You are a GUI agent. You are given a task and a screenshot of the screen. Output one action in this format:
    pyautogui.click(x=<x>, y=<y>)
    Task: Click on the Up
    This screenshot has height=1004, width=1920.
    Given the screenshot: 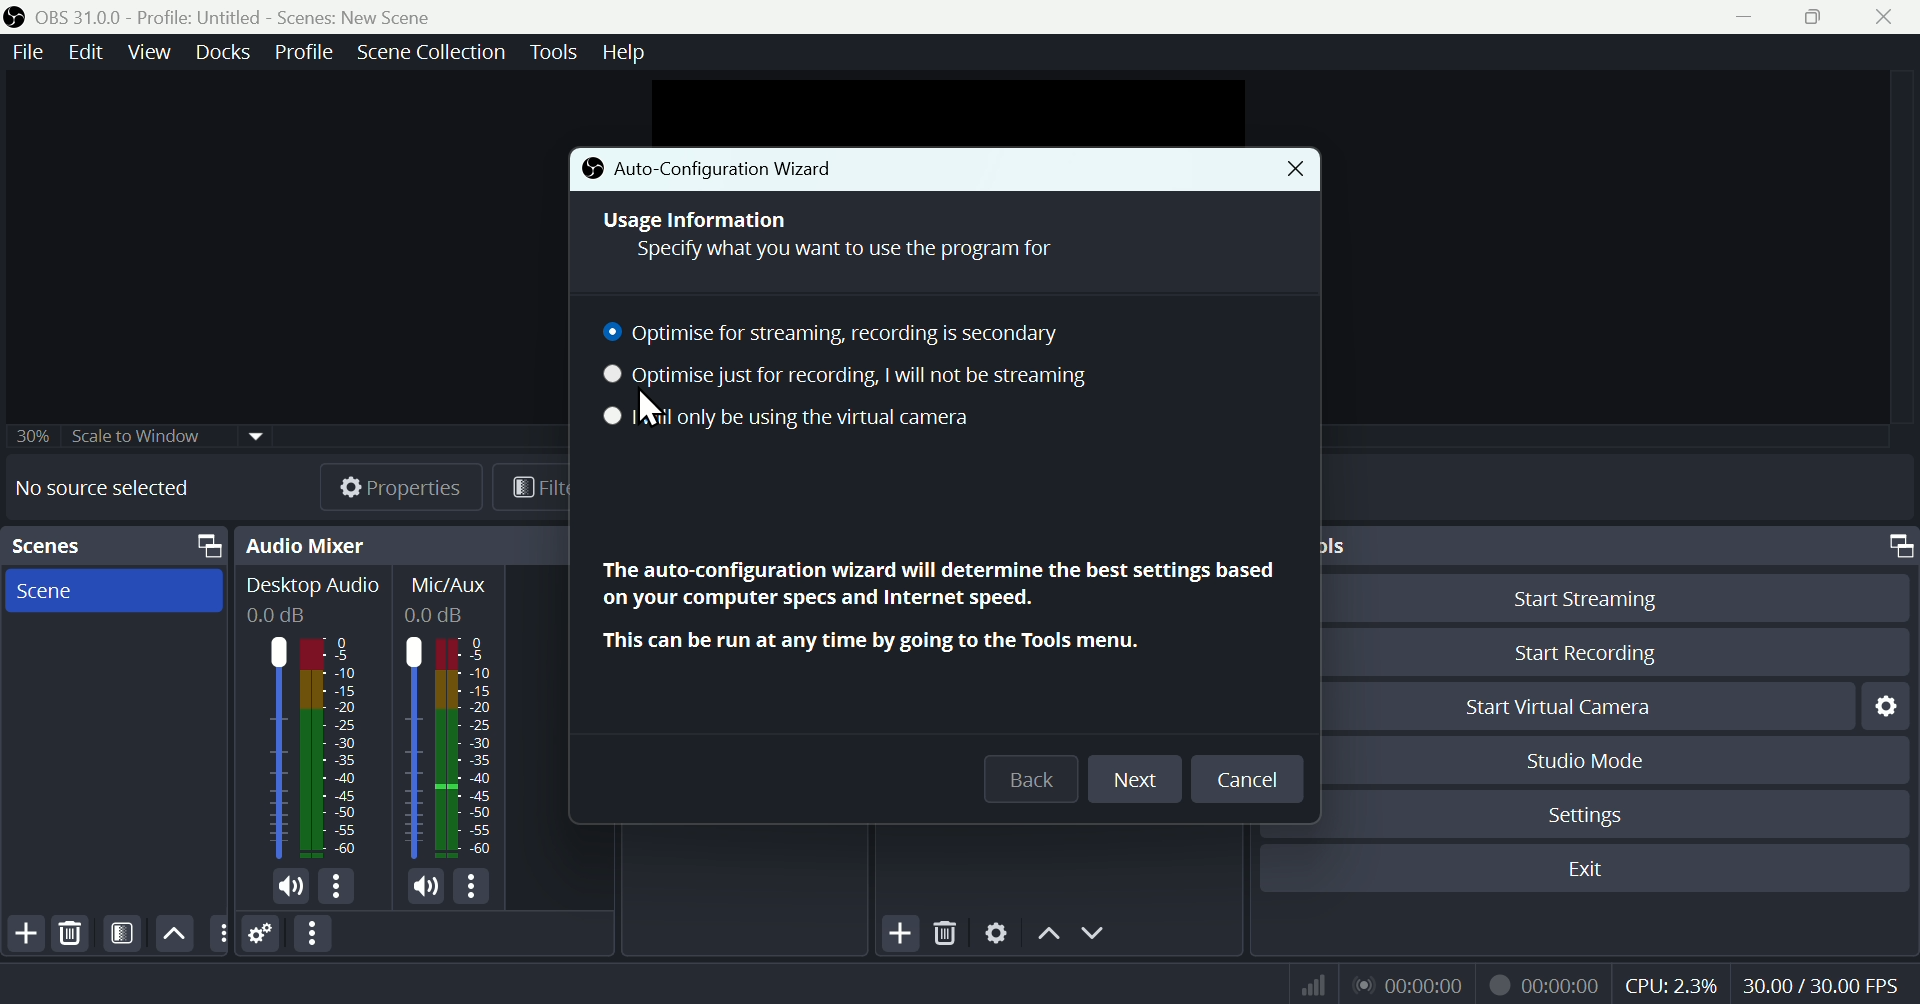 What is the action you would take?
    pyautogui.click(x=174, y=933)
    